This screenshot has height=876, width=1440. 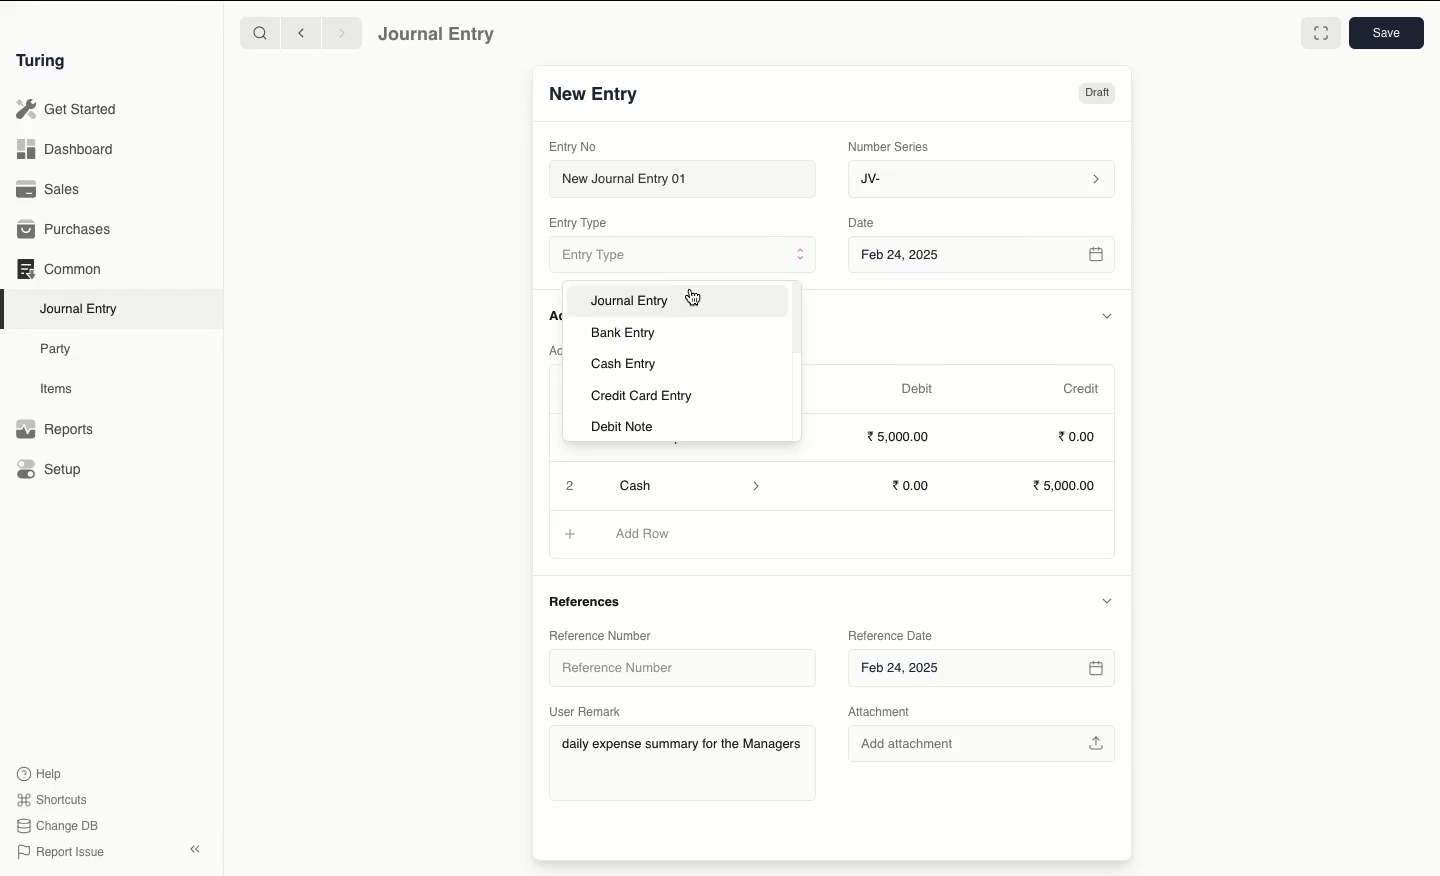 I want to click on Entry No, so click(x=573, y=147).